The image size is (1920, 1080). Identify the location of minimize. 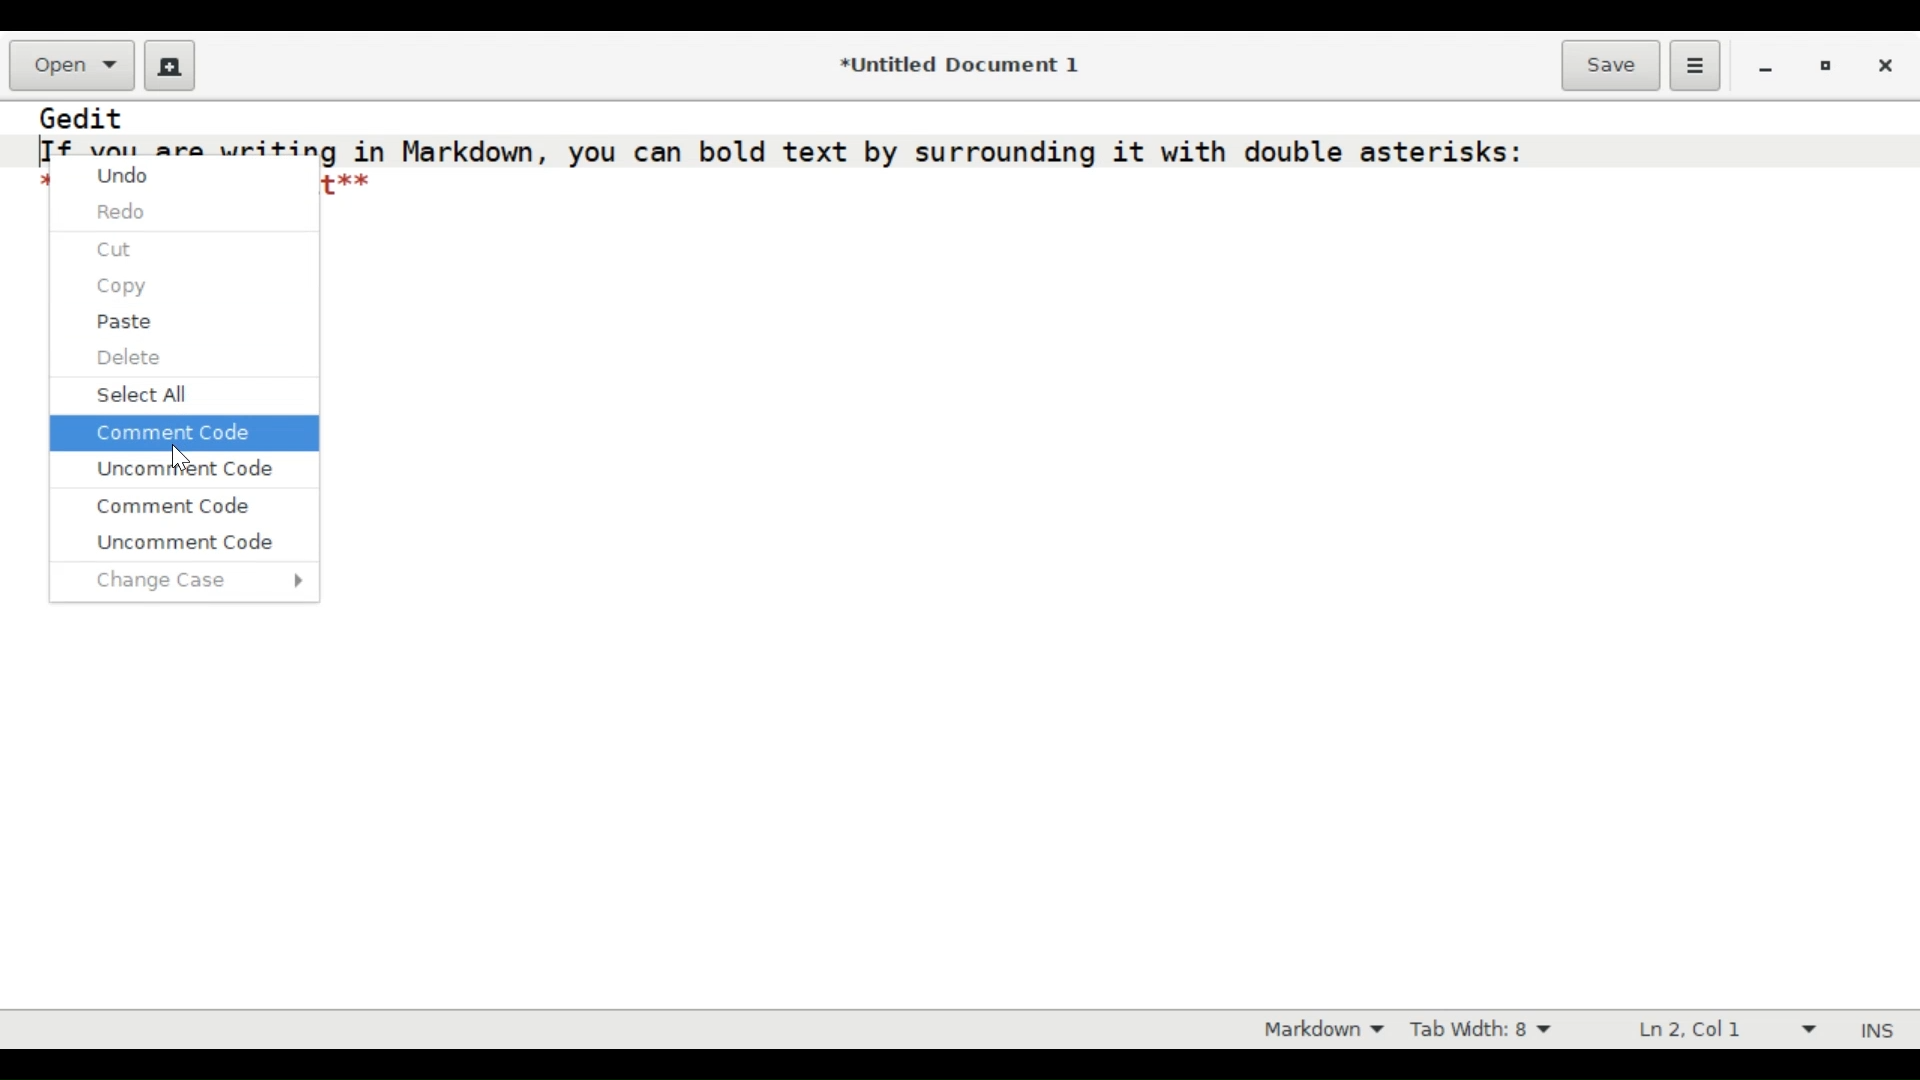
(1766, 68).